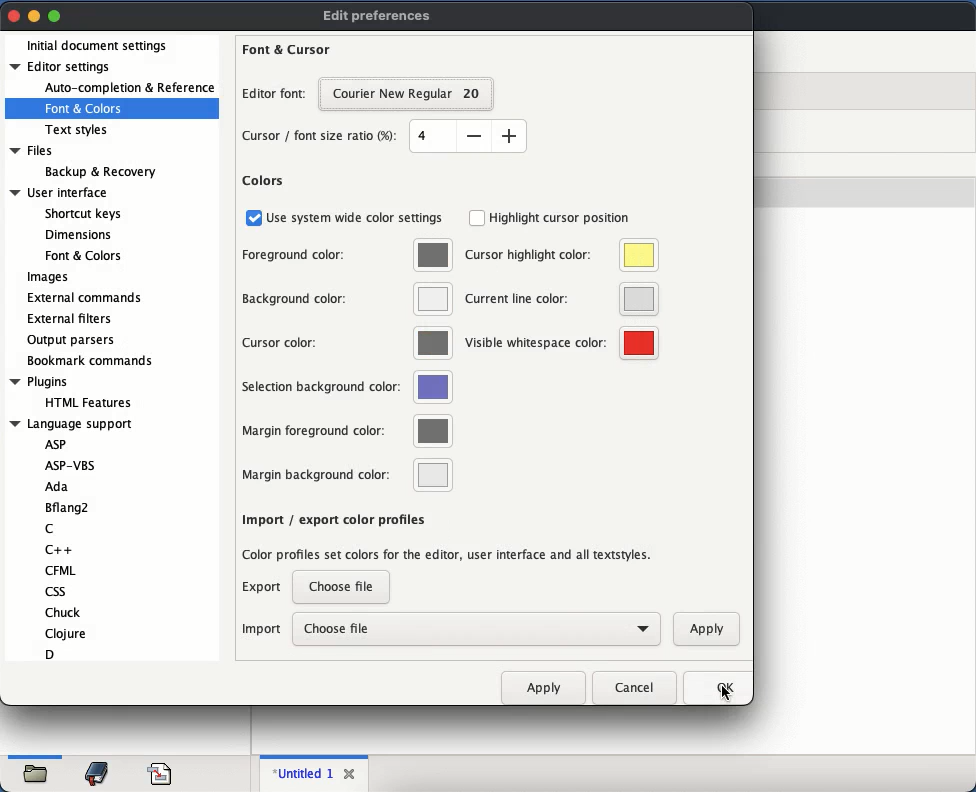 The width and height of the screenshot is (976, 792). I want to click on cursor highlight color, so click(538, 253).